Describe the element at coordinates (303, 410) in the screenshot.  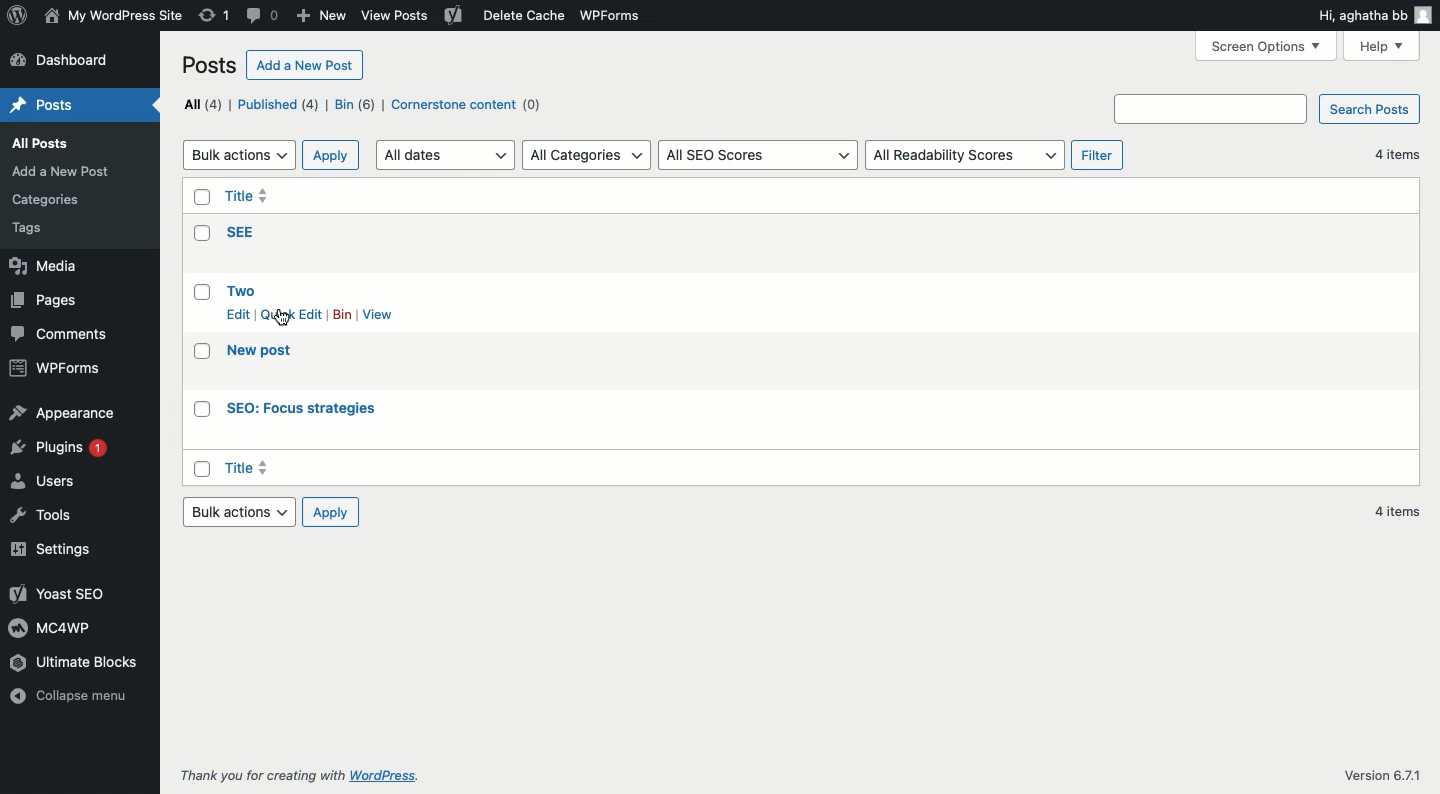
I see `SEO: Focus strategies.` at that location.